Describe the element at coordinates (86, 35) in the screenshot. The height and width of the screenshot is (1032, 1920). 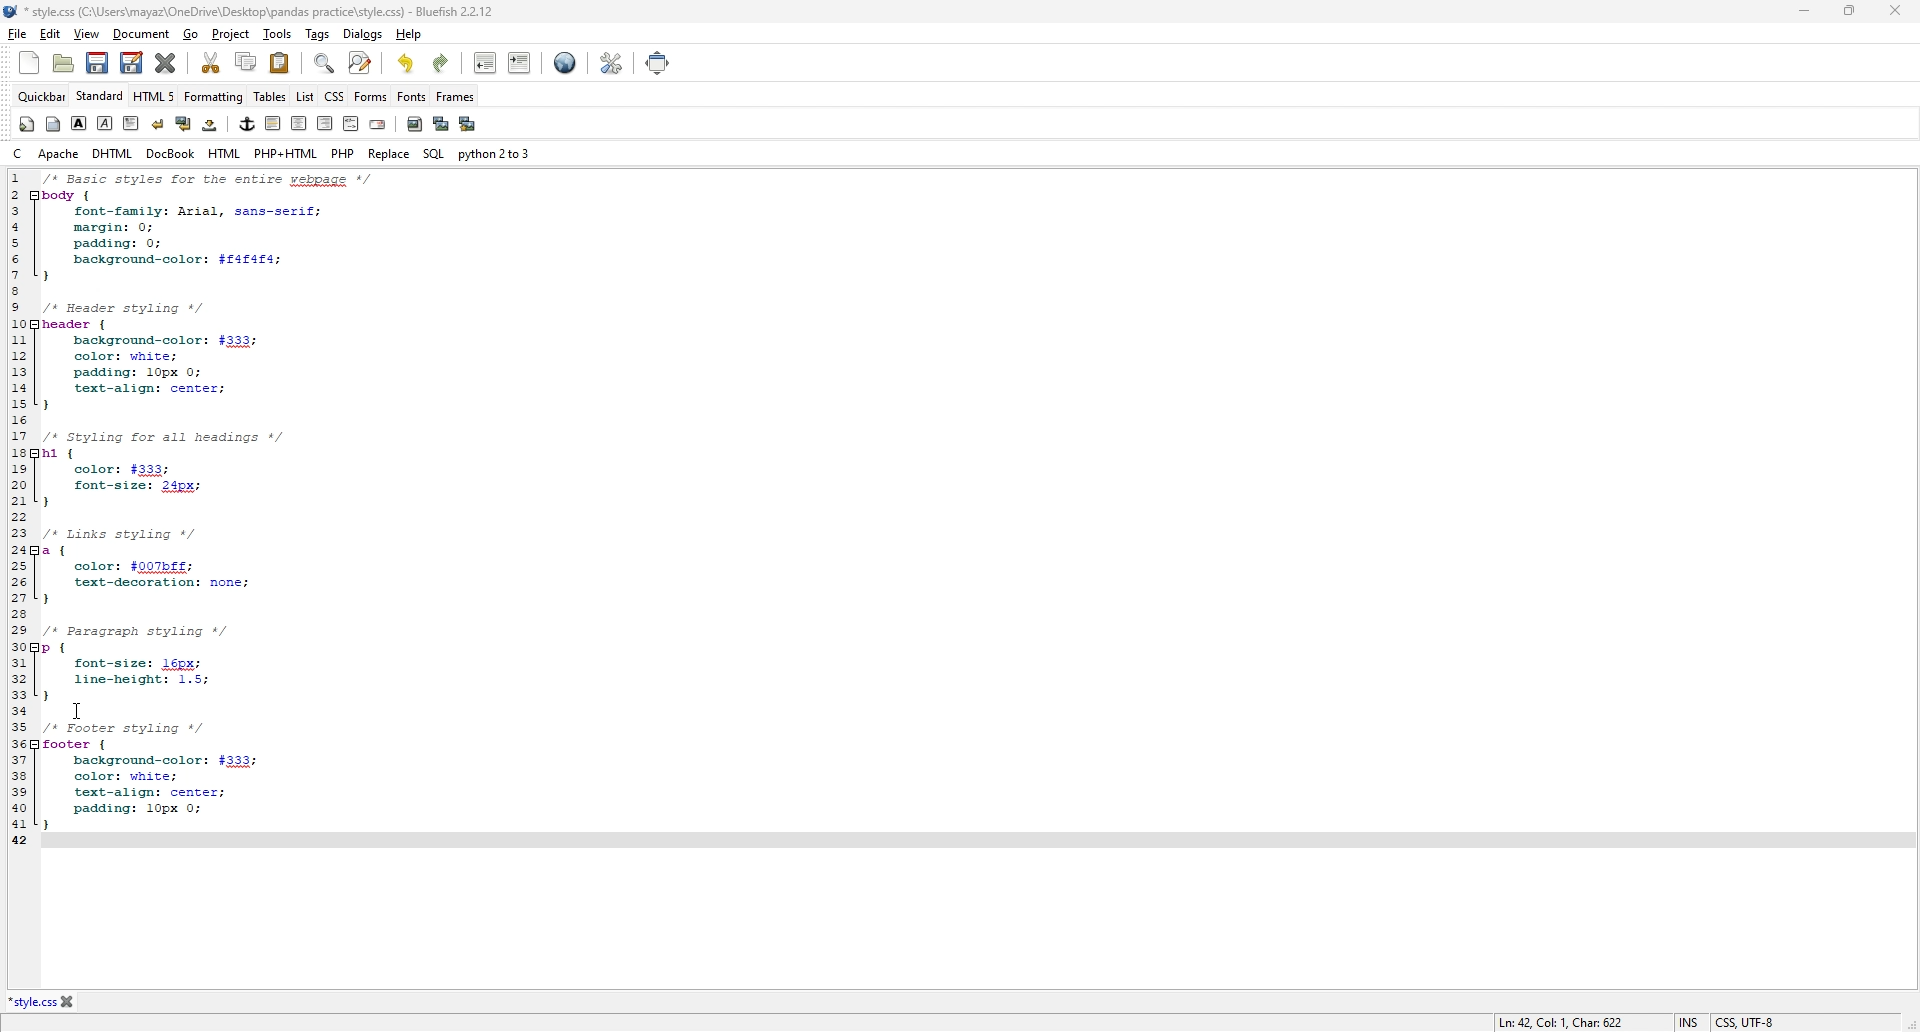
I see `view` at that location.